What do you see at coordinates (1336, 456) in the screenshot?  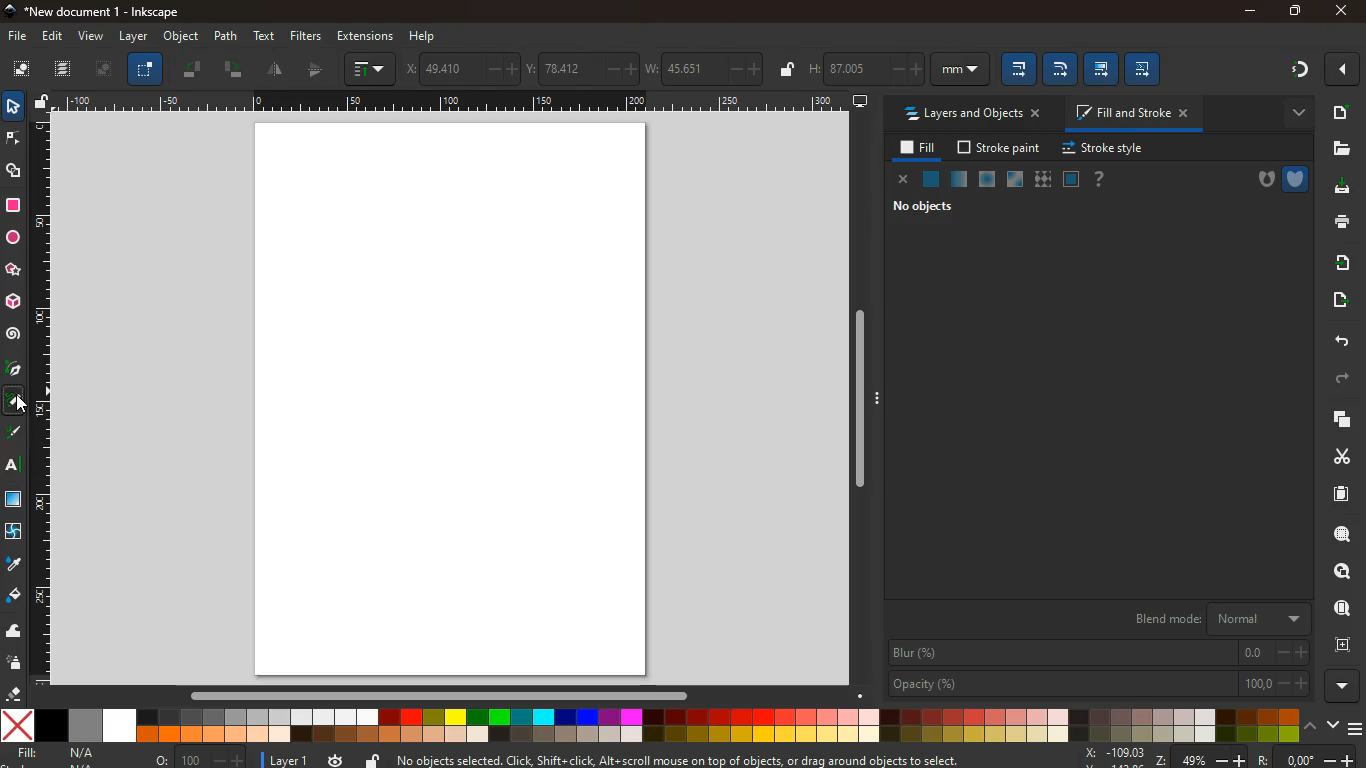 I see `cut` at bounding box center [1336, 456].